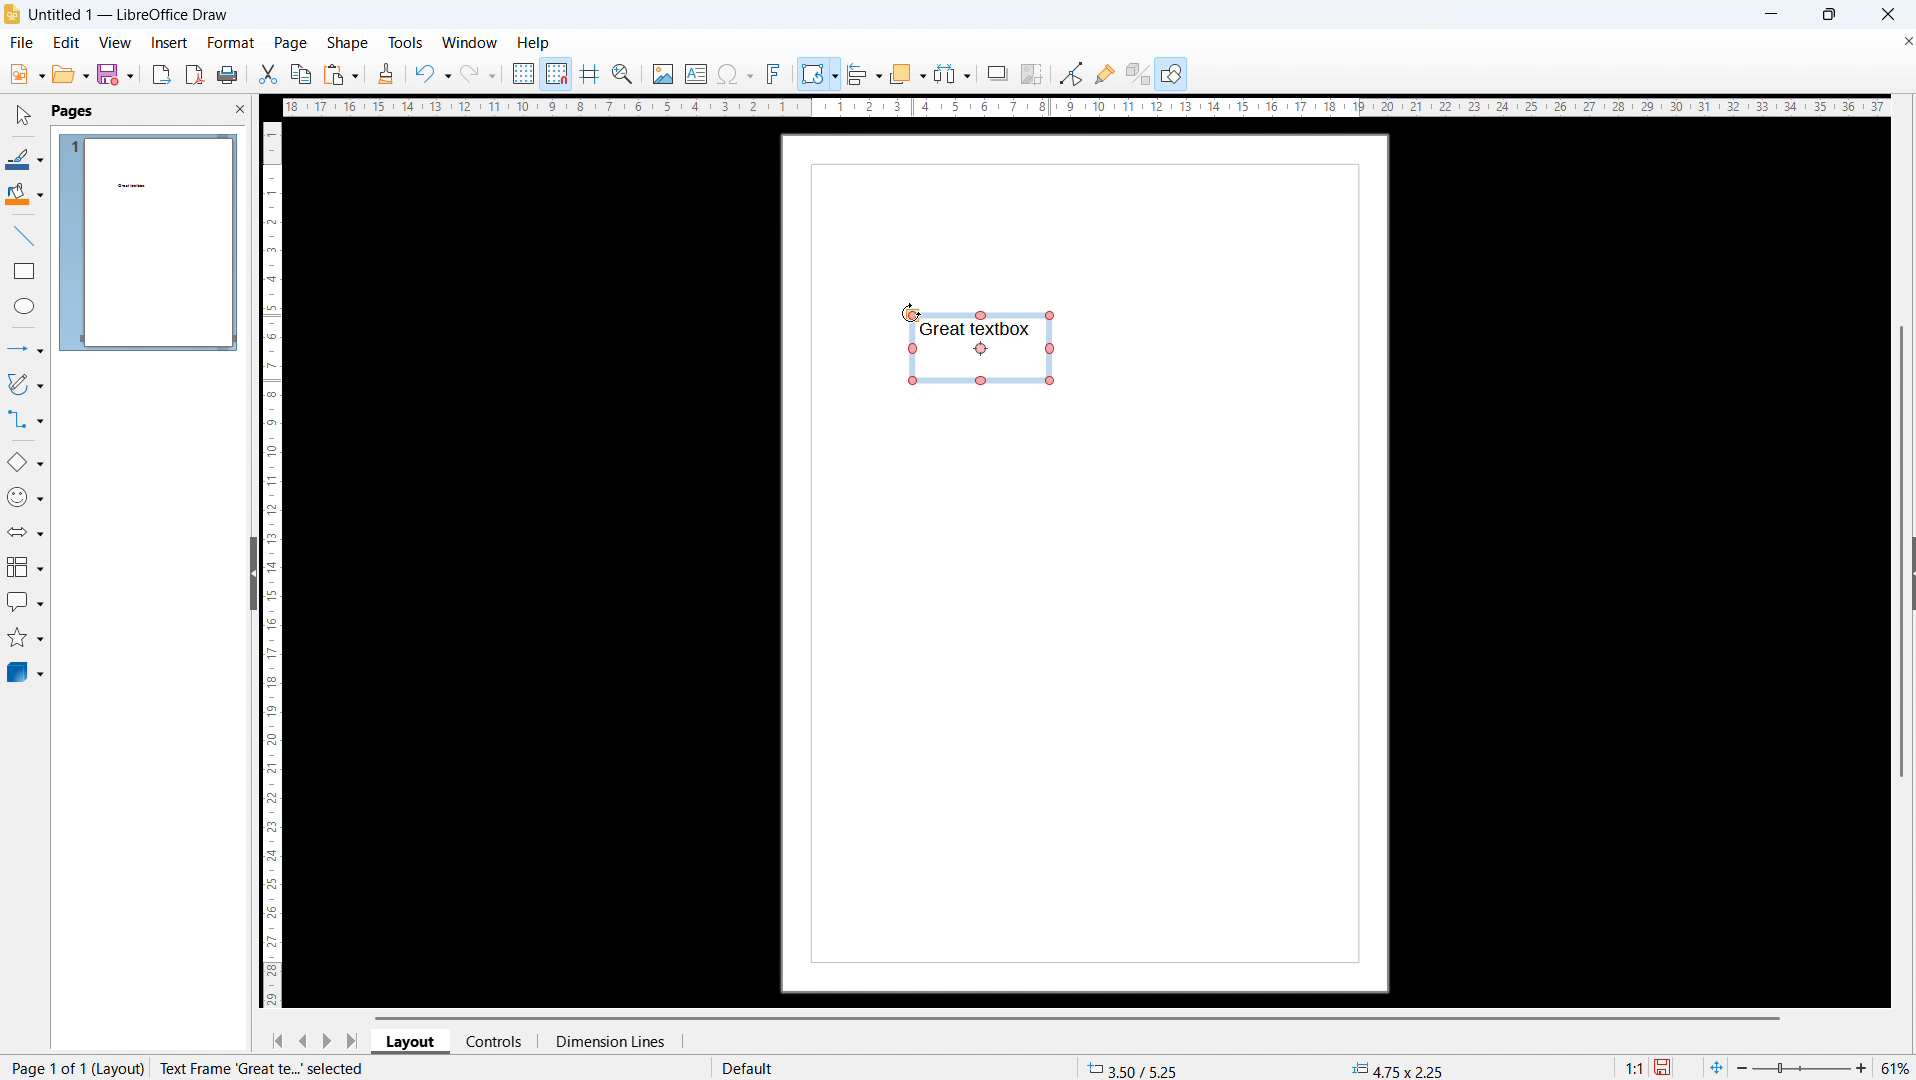  What do you see at coordinates (72, 110) in the screenshot?
I see `pages` at bounding box center [72, 110].